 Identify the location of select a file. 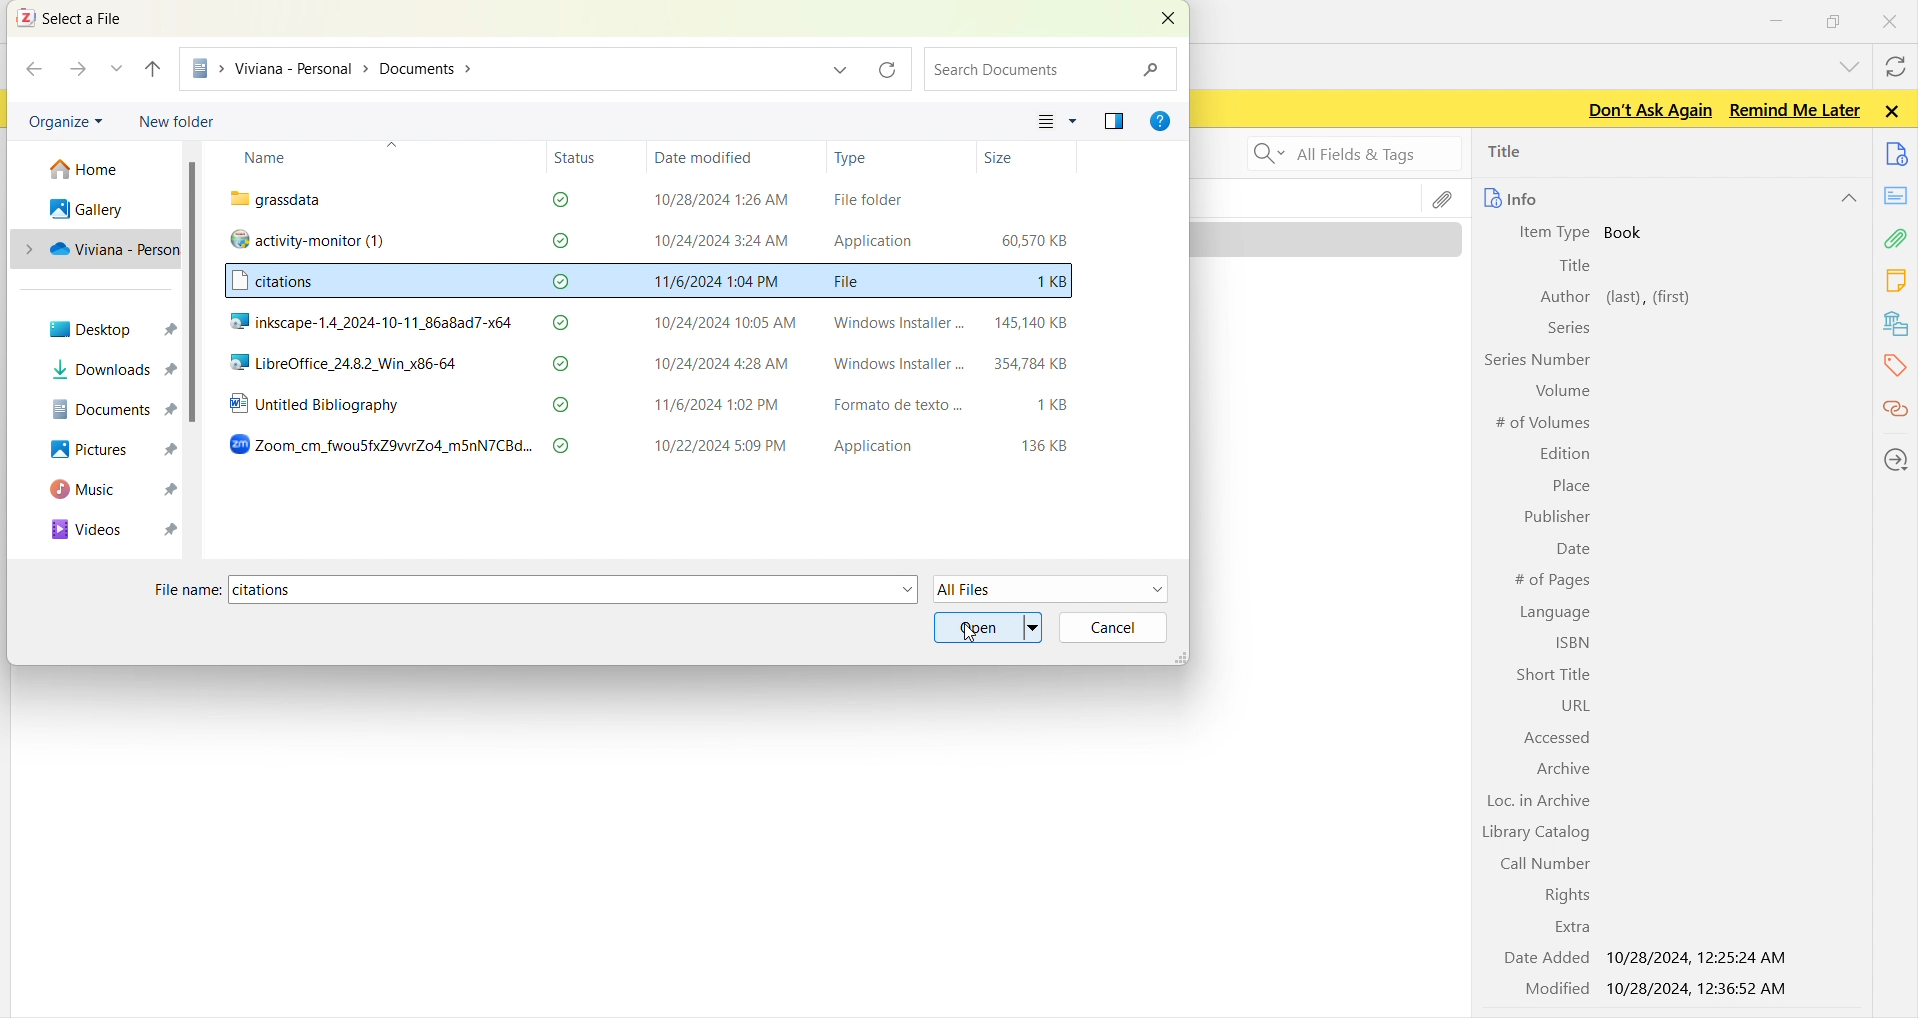
(96, 20).